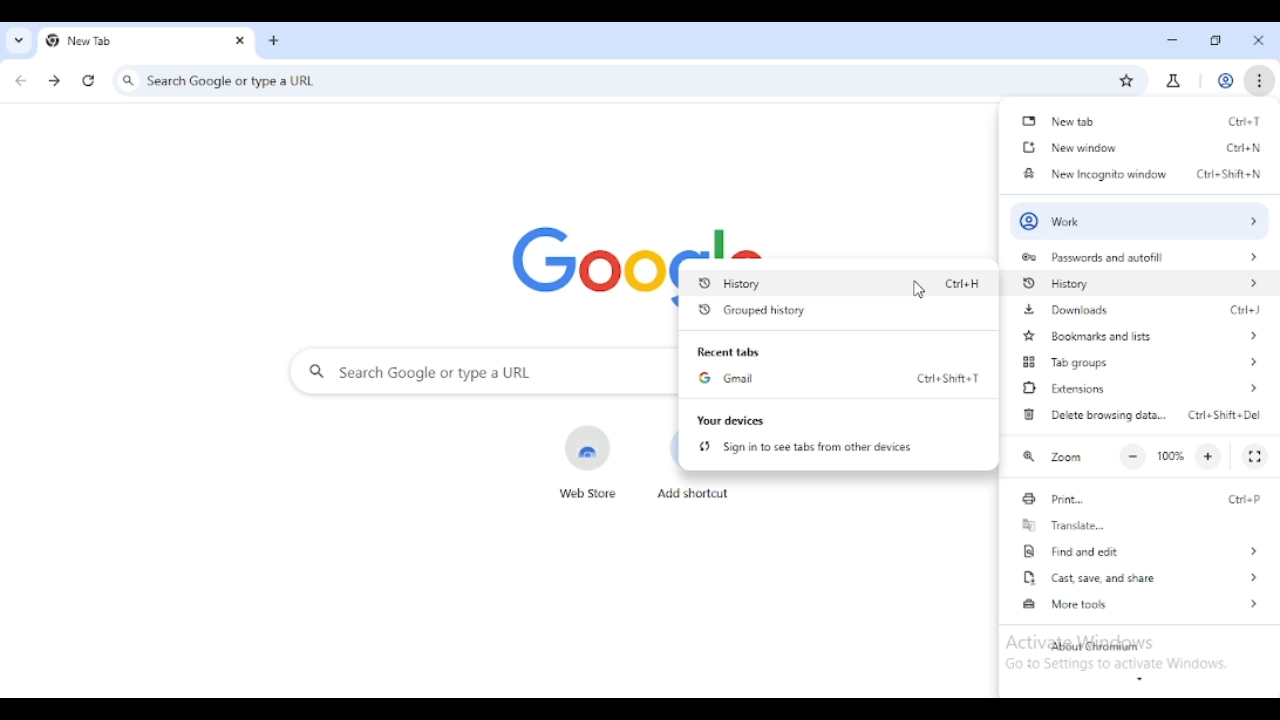 Image resolution: width=1280 pixels, height=720 pixels. I want to click on shortcut for delete browsing data, so click(1226, 415).